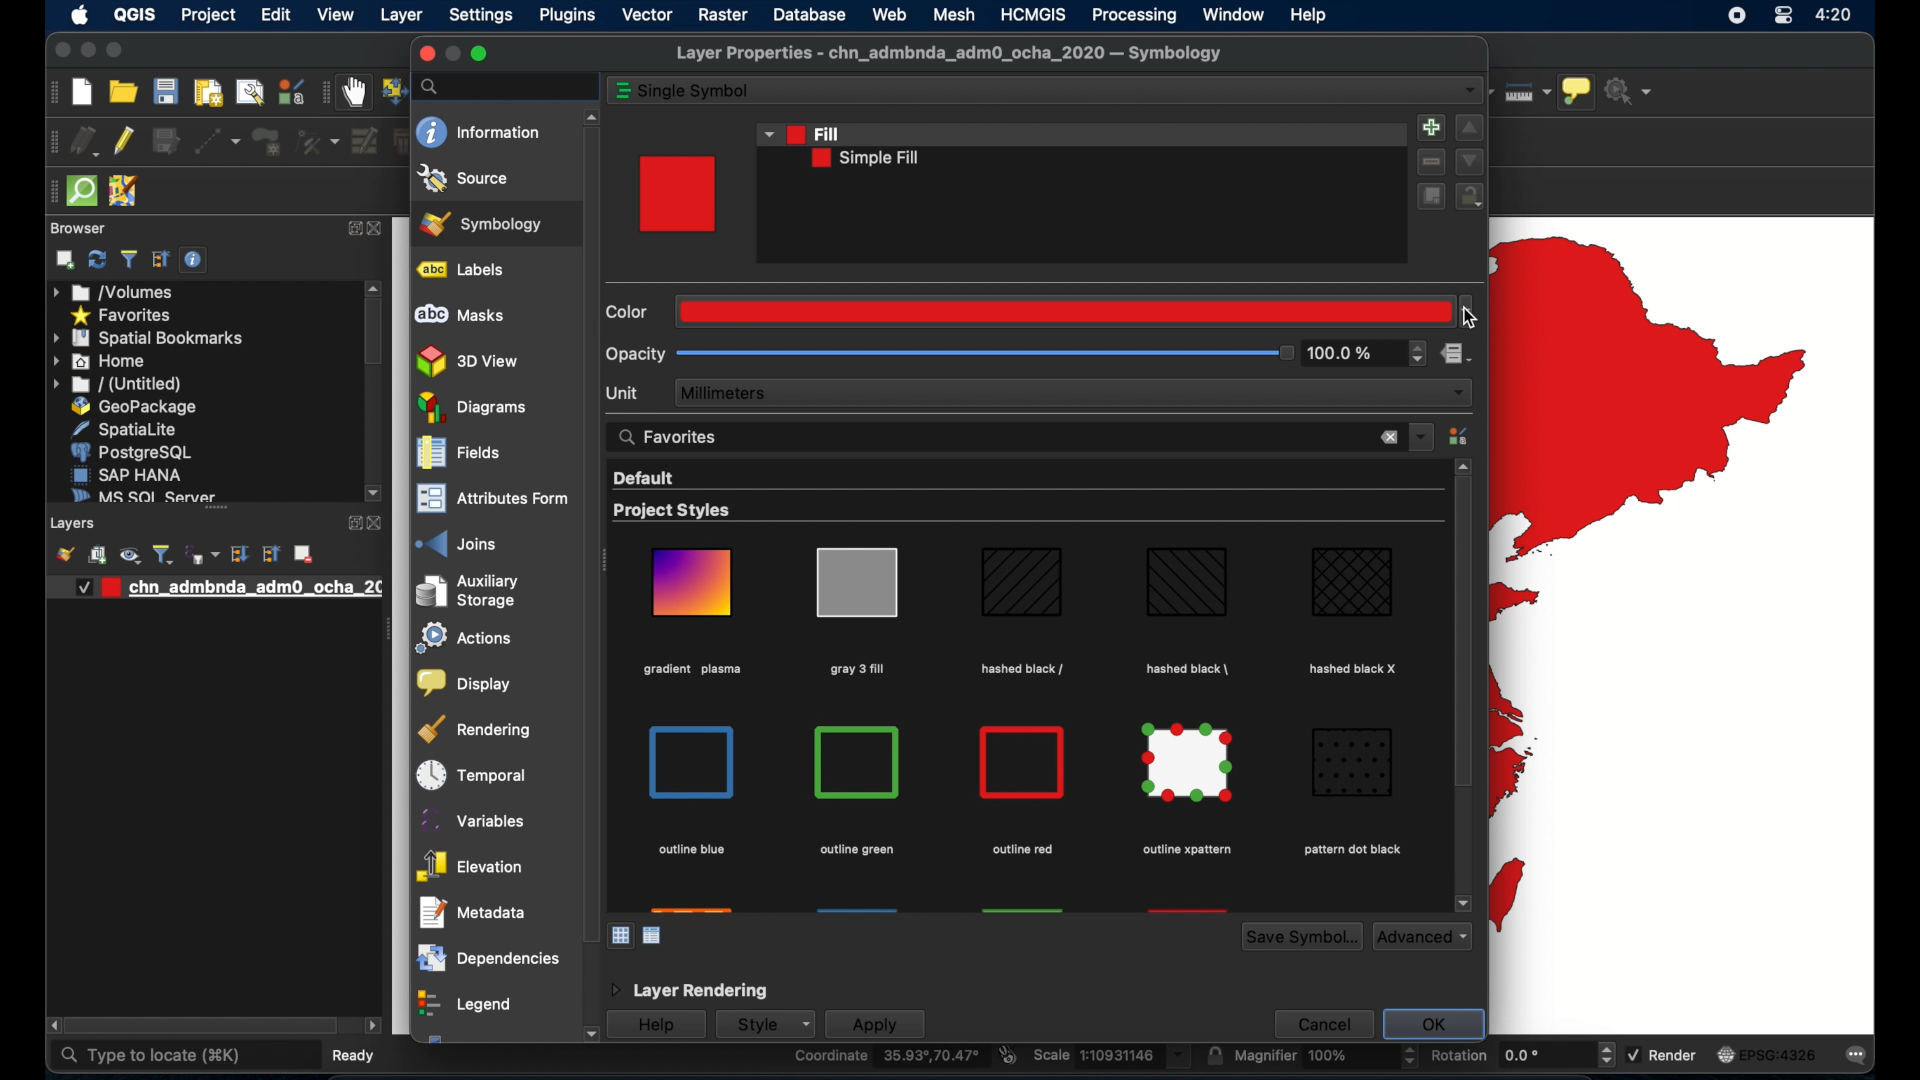  I want to click on Gradient preview , so click(1353, 582).